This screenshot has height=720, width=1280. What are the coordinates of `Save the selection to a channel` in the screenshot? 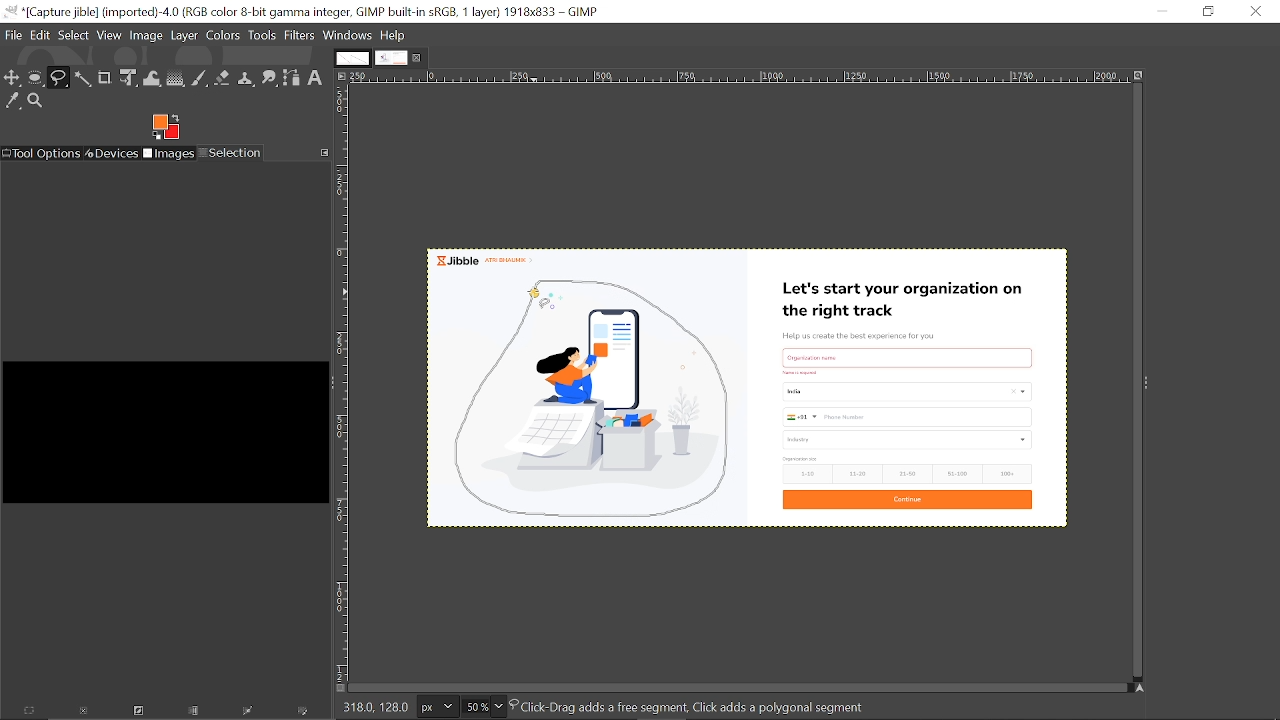 It's located at (195, 712).